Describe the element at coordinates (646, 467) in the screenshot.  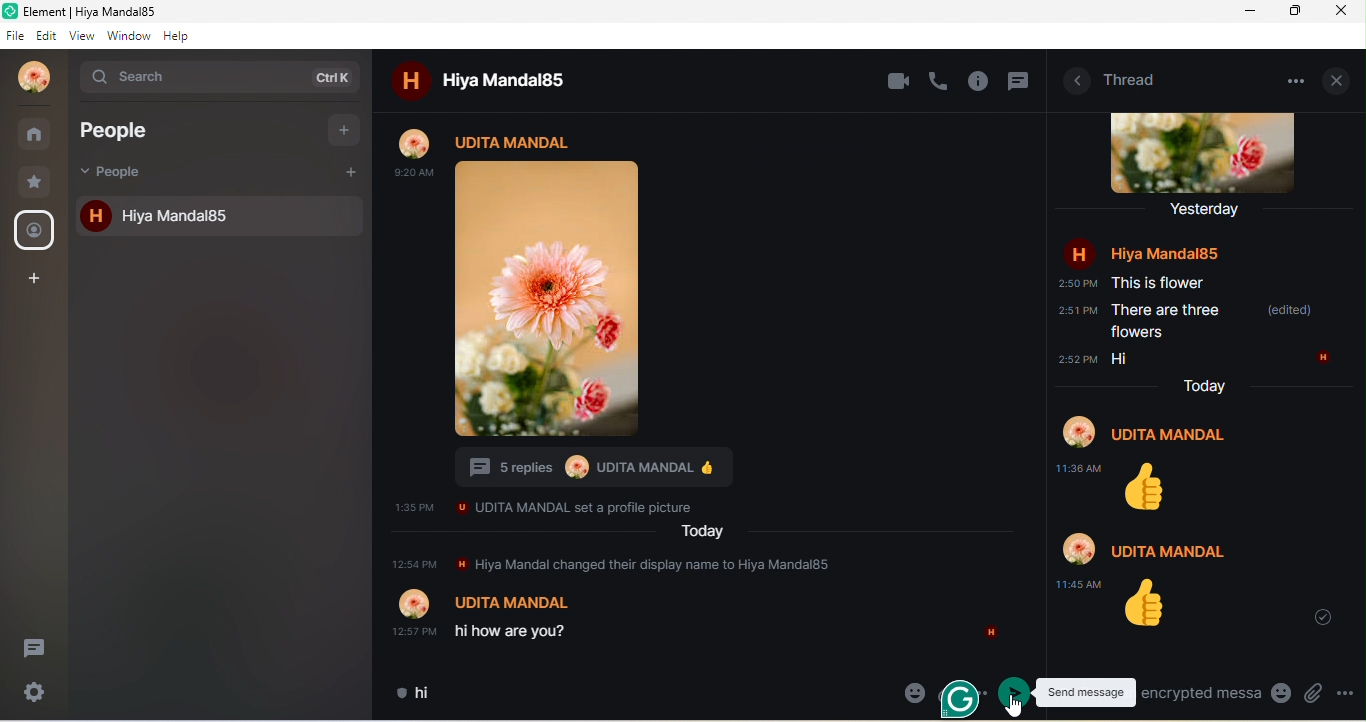
I see `Udita Mandal` at that location.